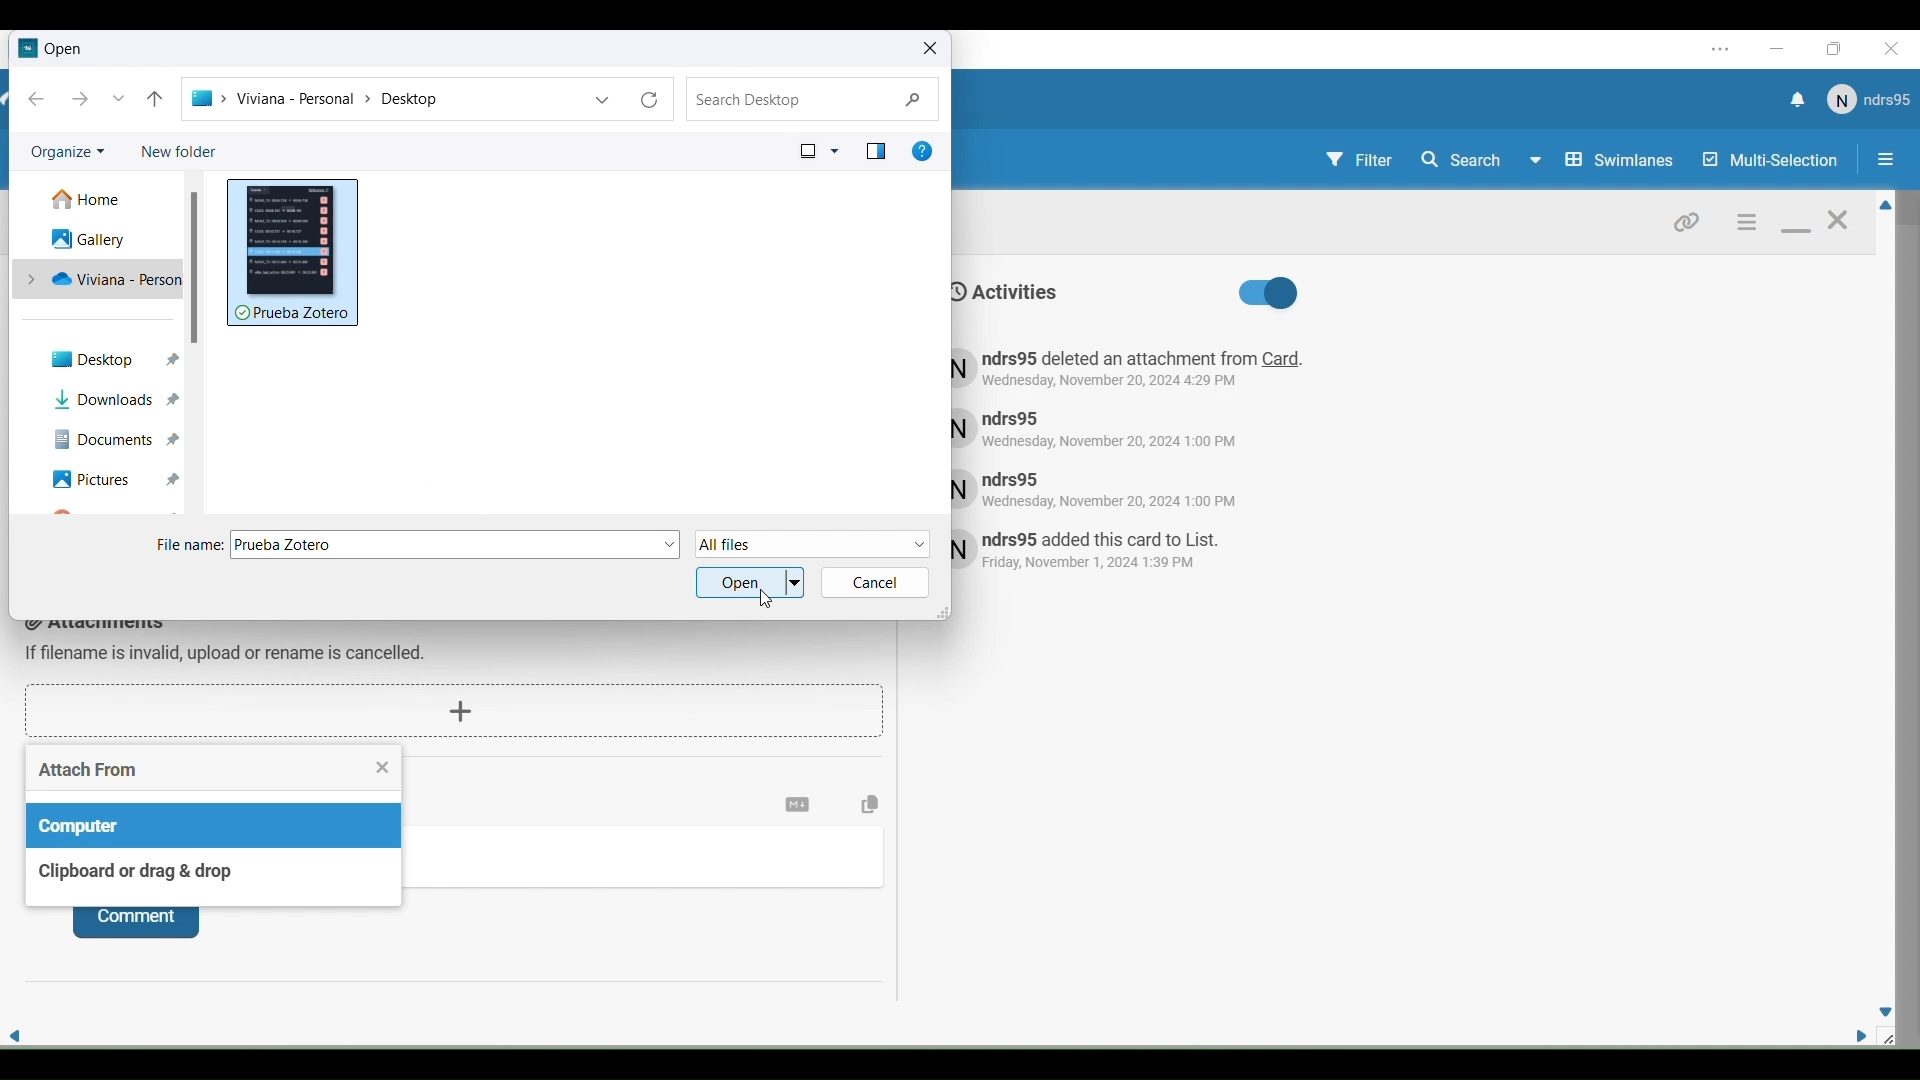 The image size is (1920, 1080). I want to click on Organize, so click(74, 154).